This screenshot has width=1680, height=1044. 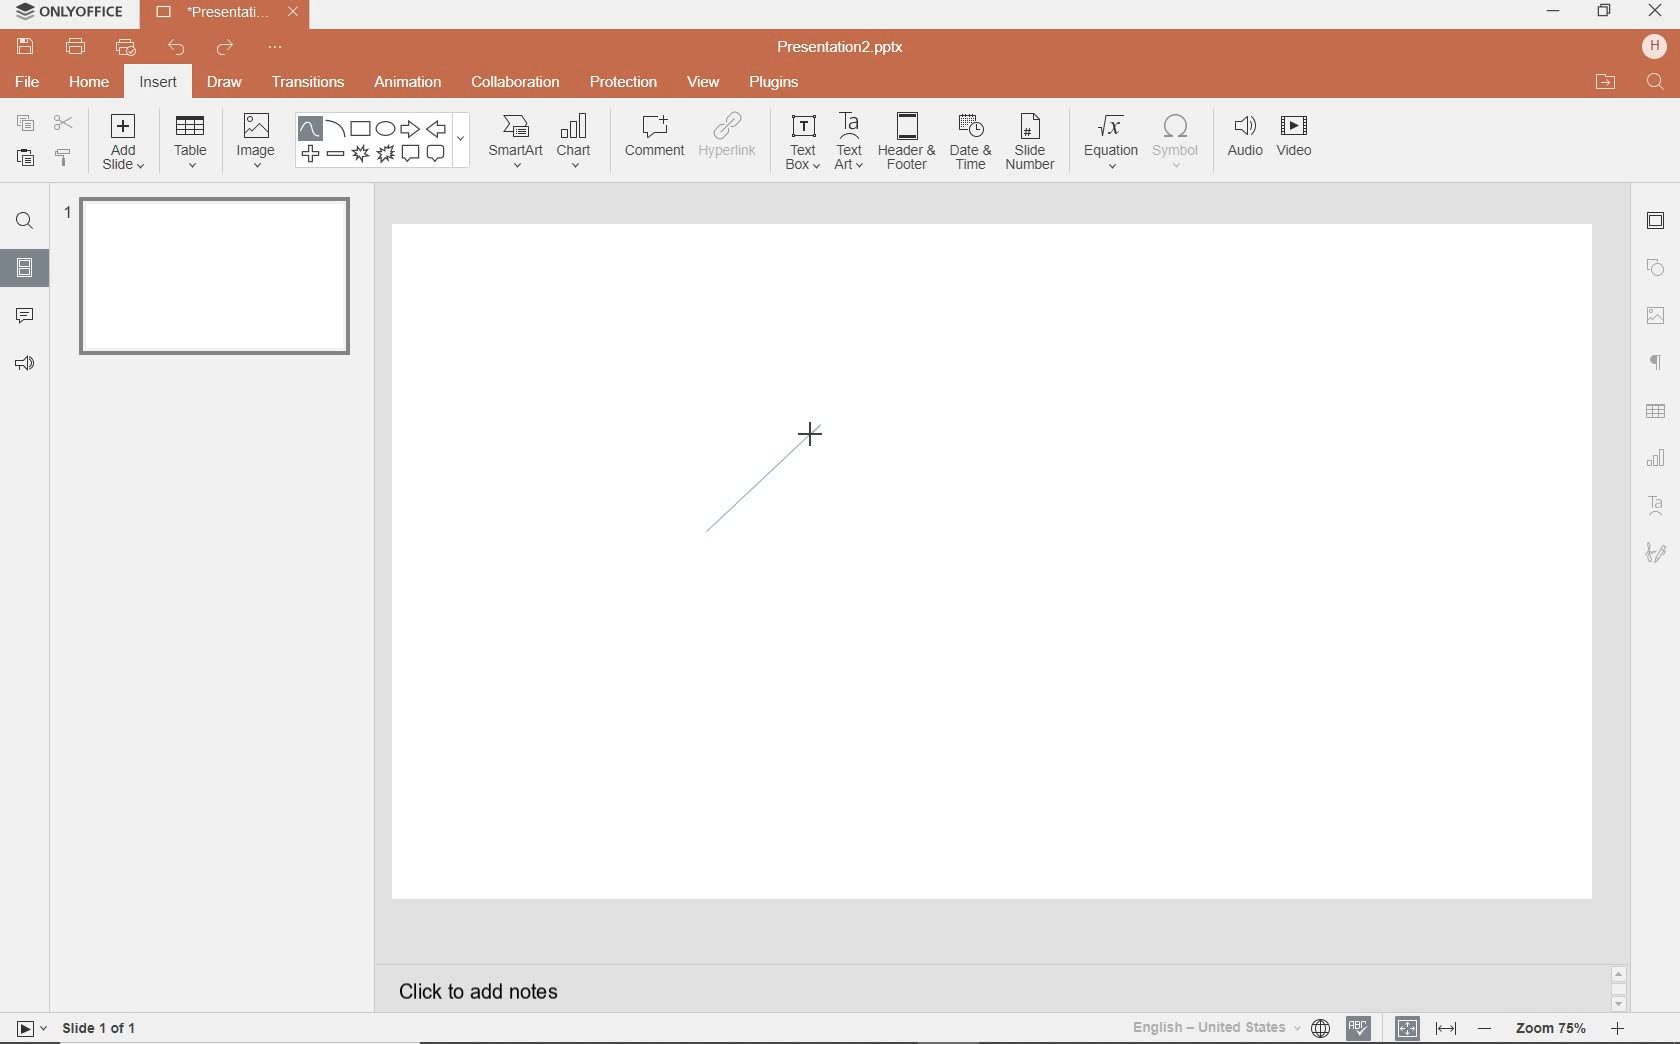 I want to click on SHAPE SETTINGS, so click(x=1657, y=268).